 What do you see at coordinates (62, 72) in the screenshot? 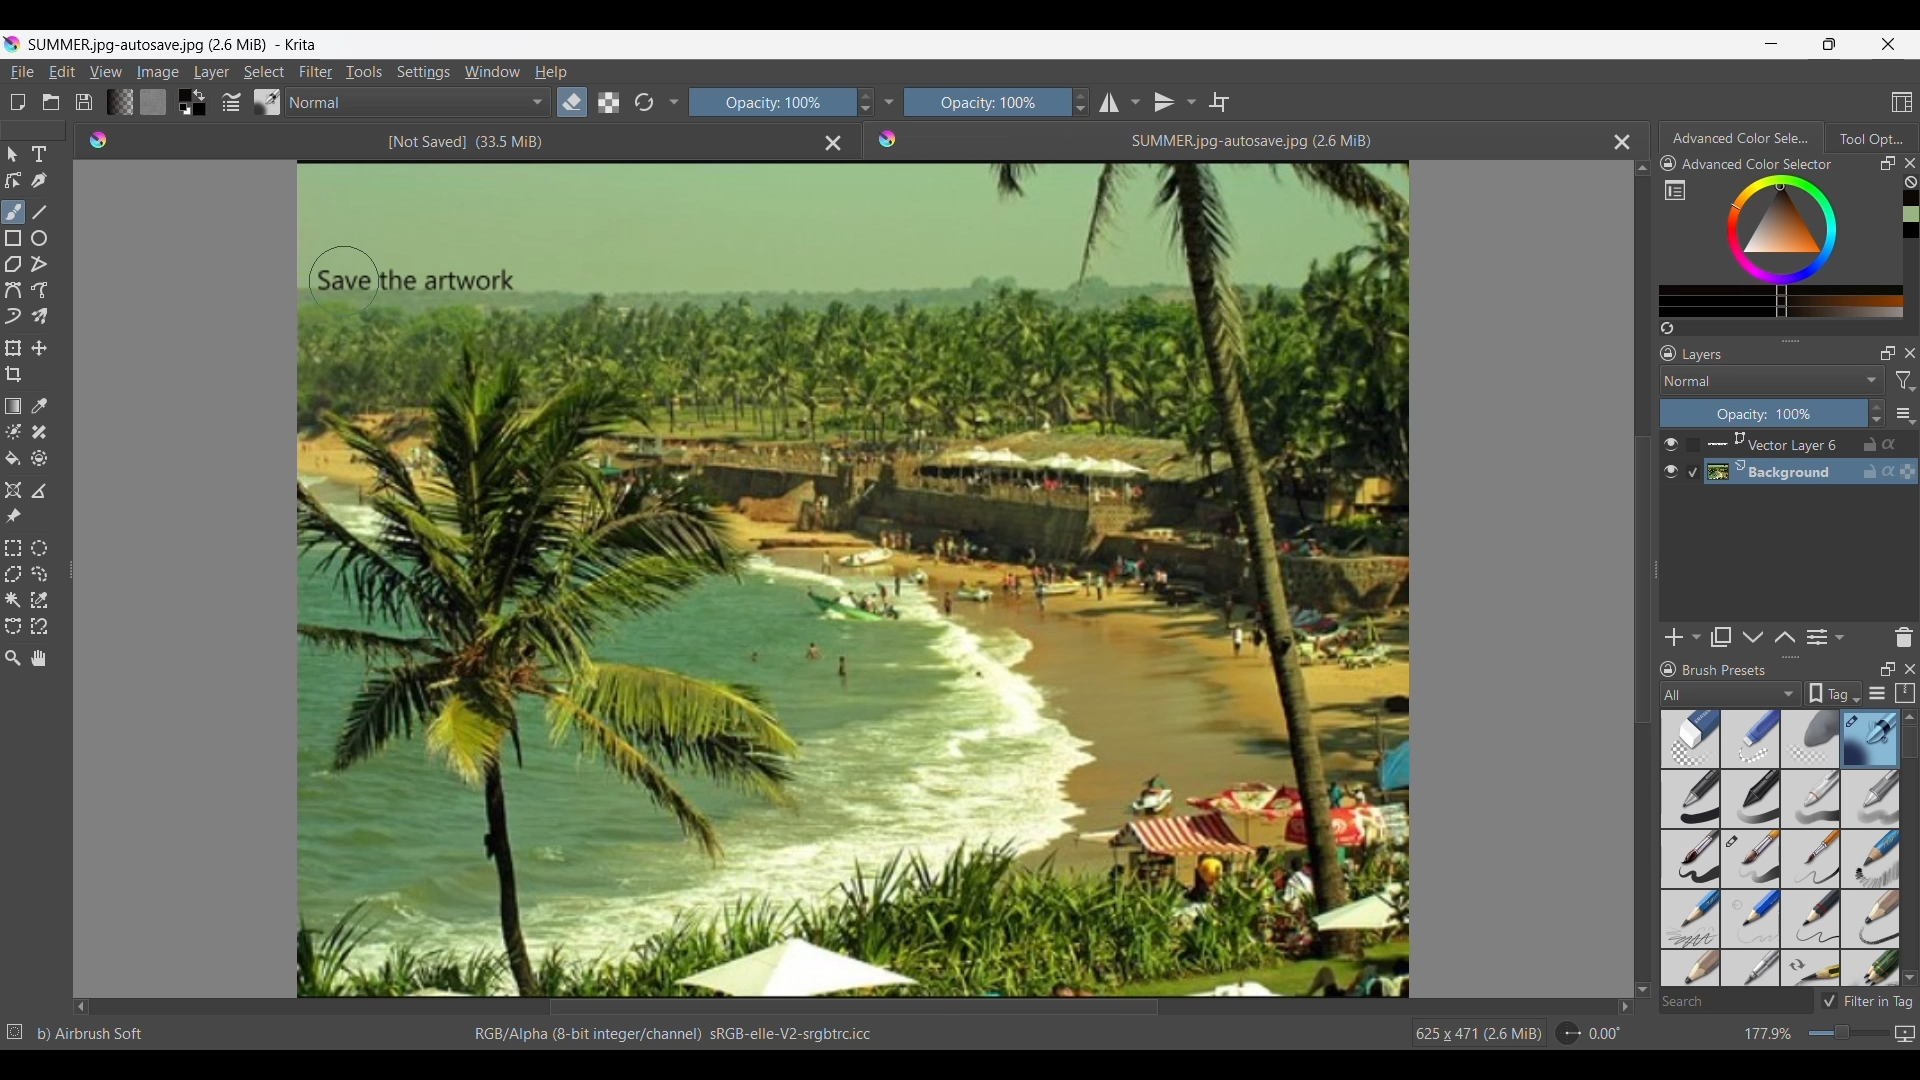
I see `Edit` at bounding box center [62, 72].